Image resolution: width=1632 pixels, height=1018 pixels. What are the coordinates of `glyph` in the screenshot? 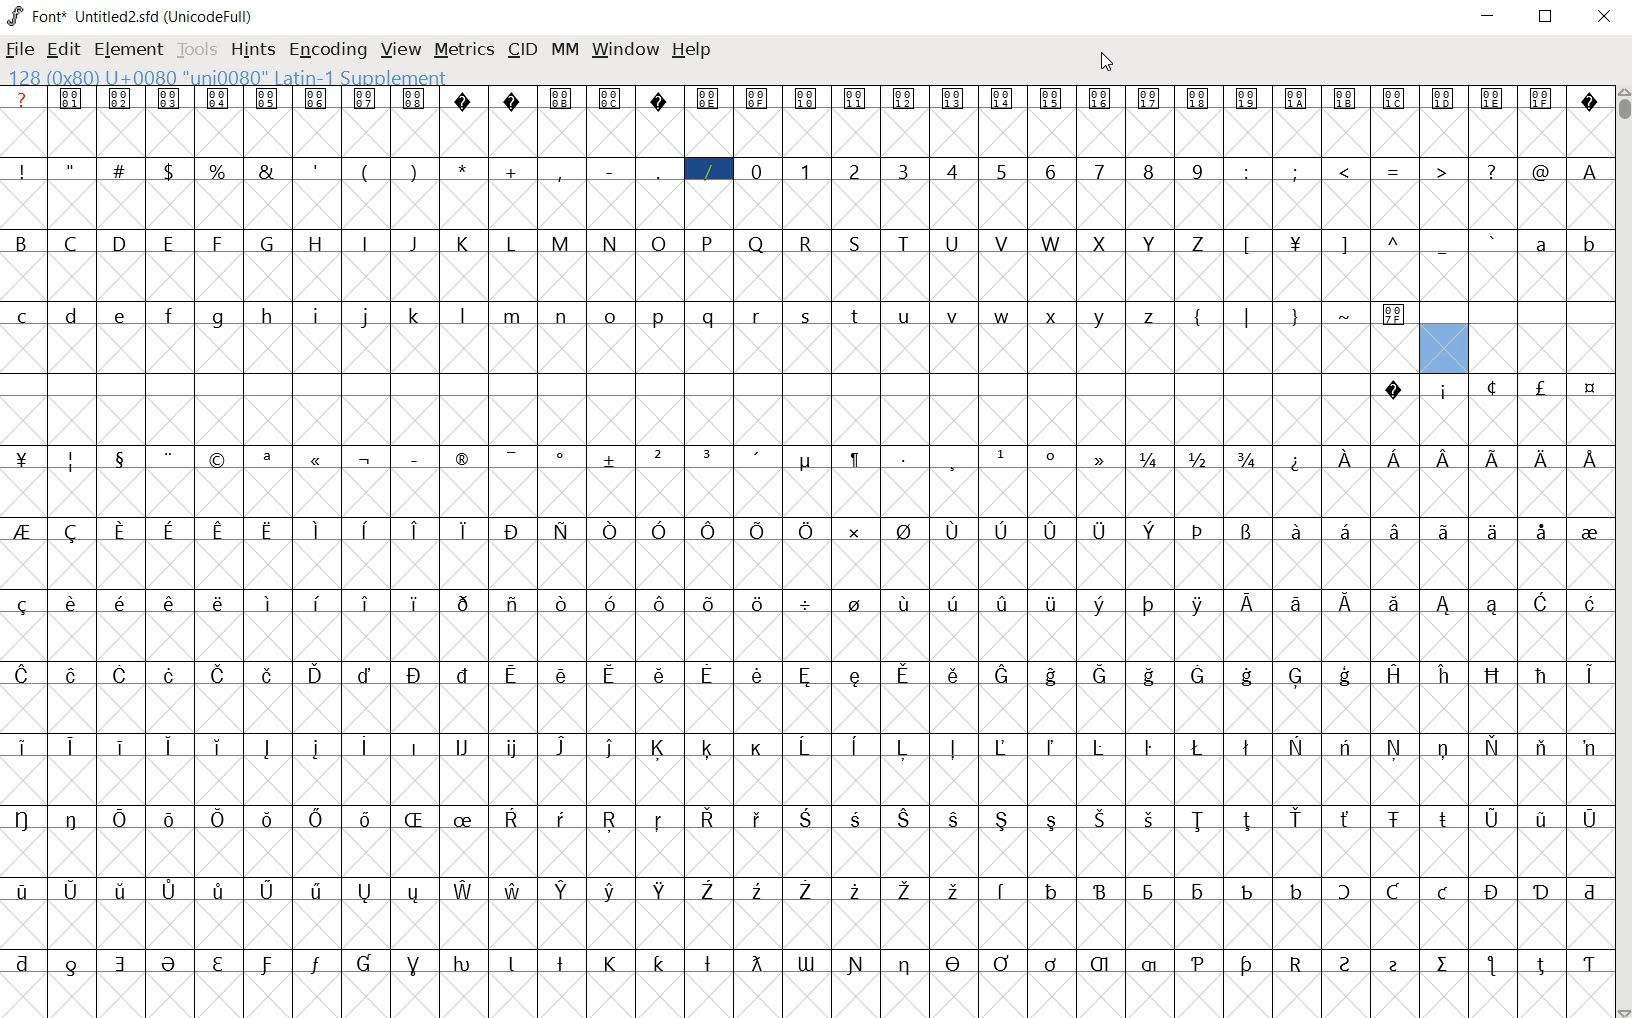 It's located at (21, 819).